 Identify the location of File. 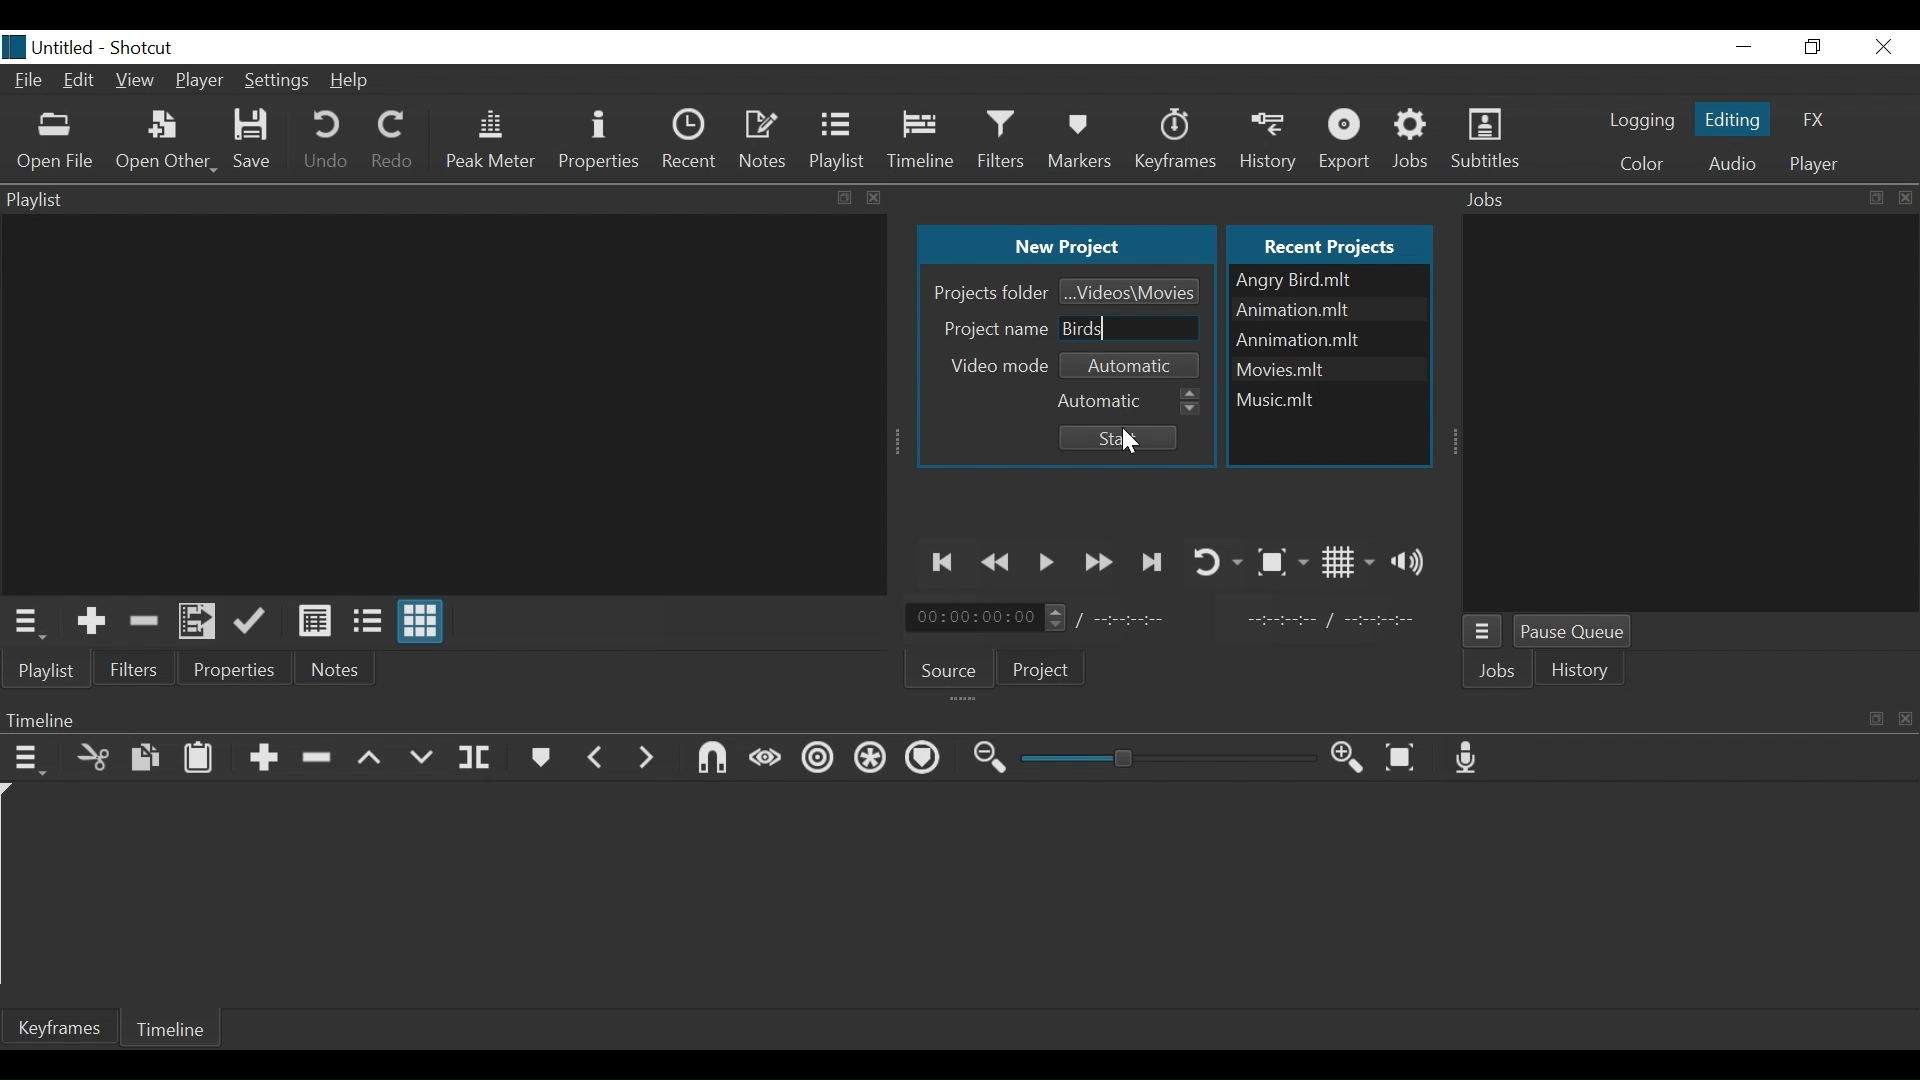
(29, 82).